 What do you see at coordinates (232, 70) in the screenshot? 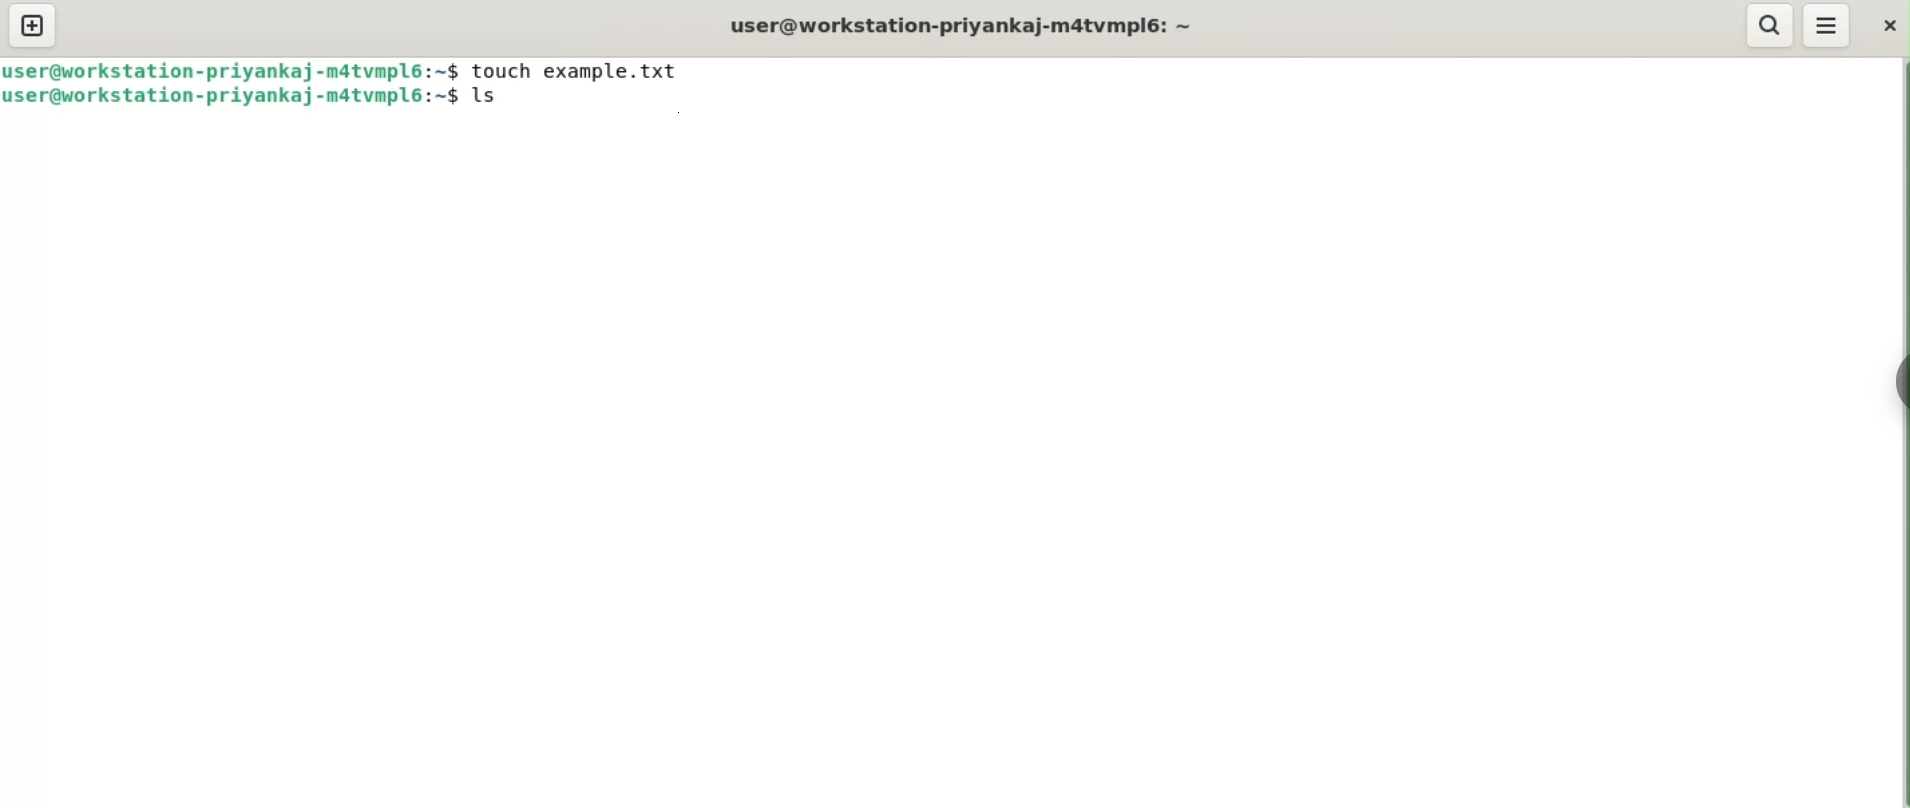
I see `user@workstation-priyankaj-m4tvmpl6: ~$` at bounding box center [232, 70].